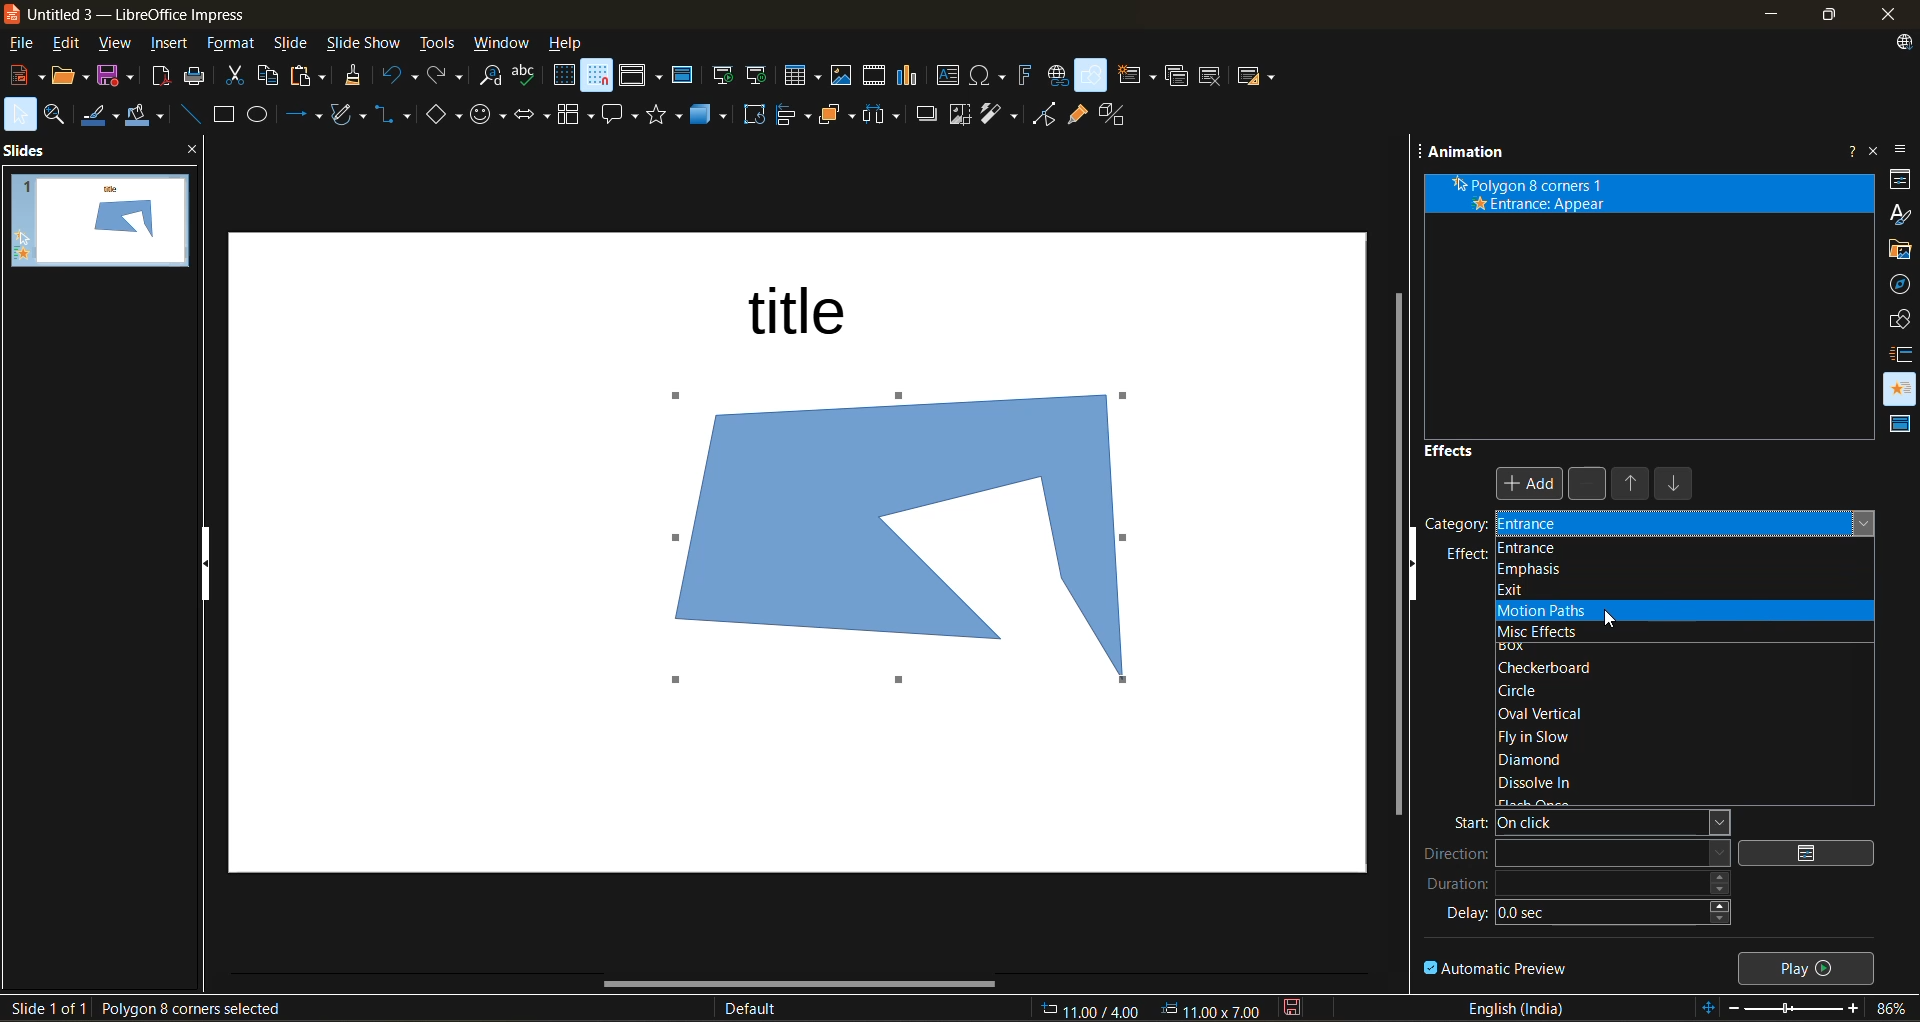 The height and width of the screenshot is (1022, 1920). What do you see at coordinates (490, 77) in the screenshot?
I see `find and replace` at bounding box center [490, 77].